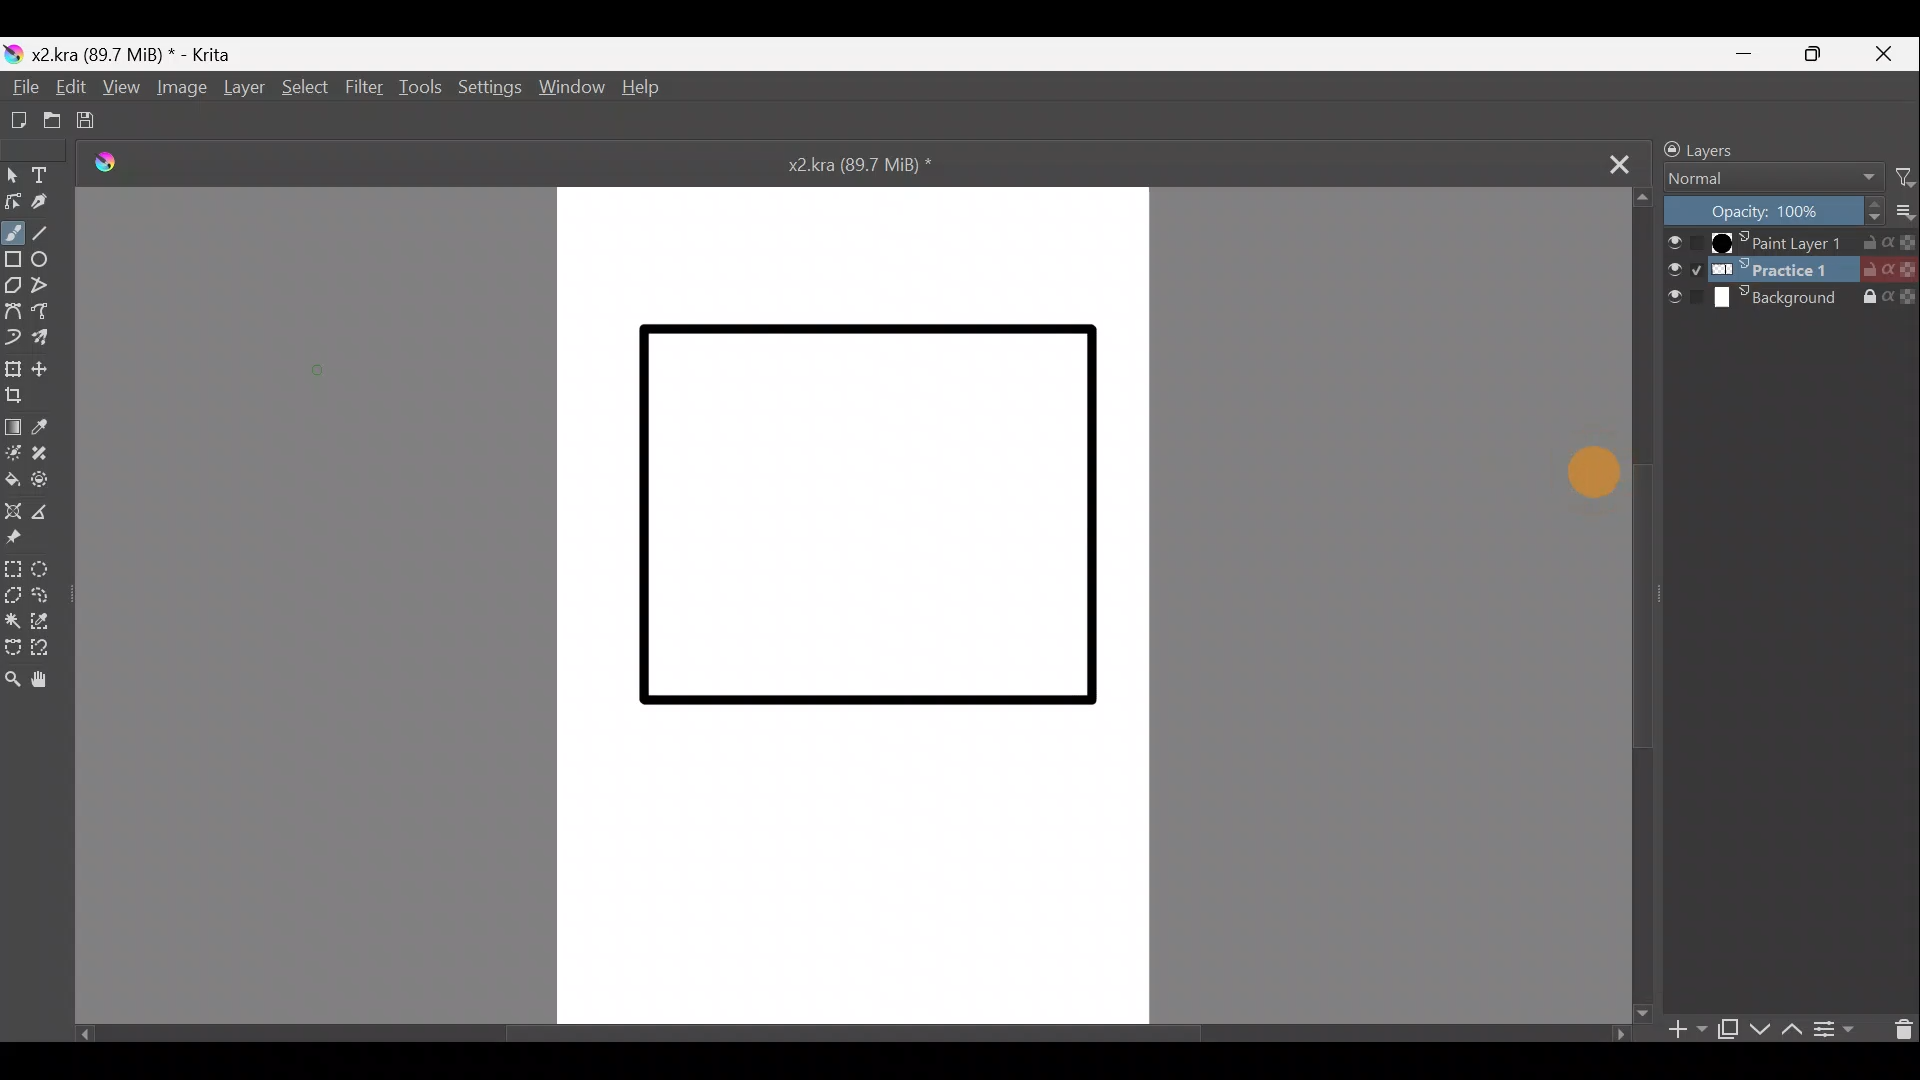 This screenshot has width=1920, height=1080. What do you see at coordinates (46, 681) in the screenshot?
I see `Pan tool` at bounding box center [46, 681].